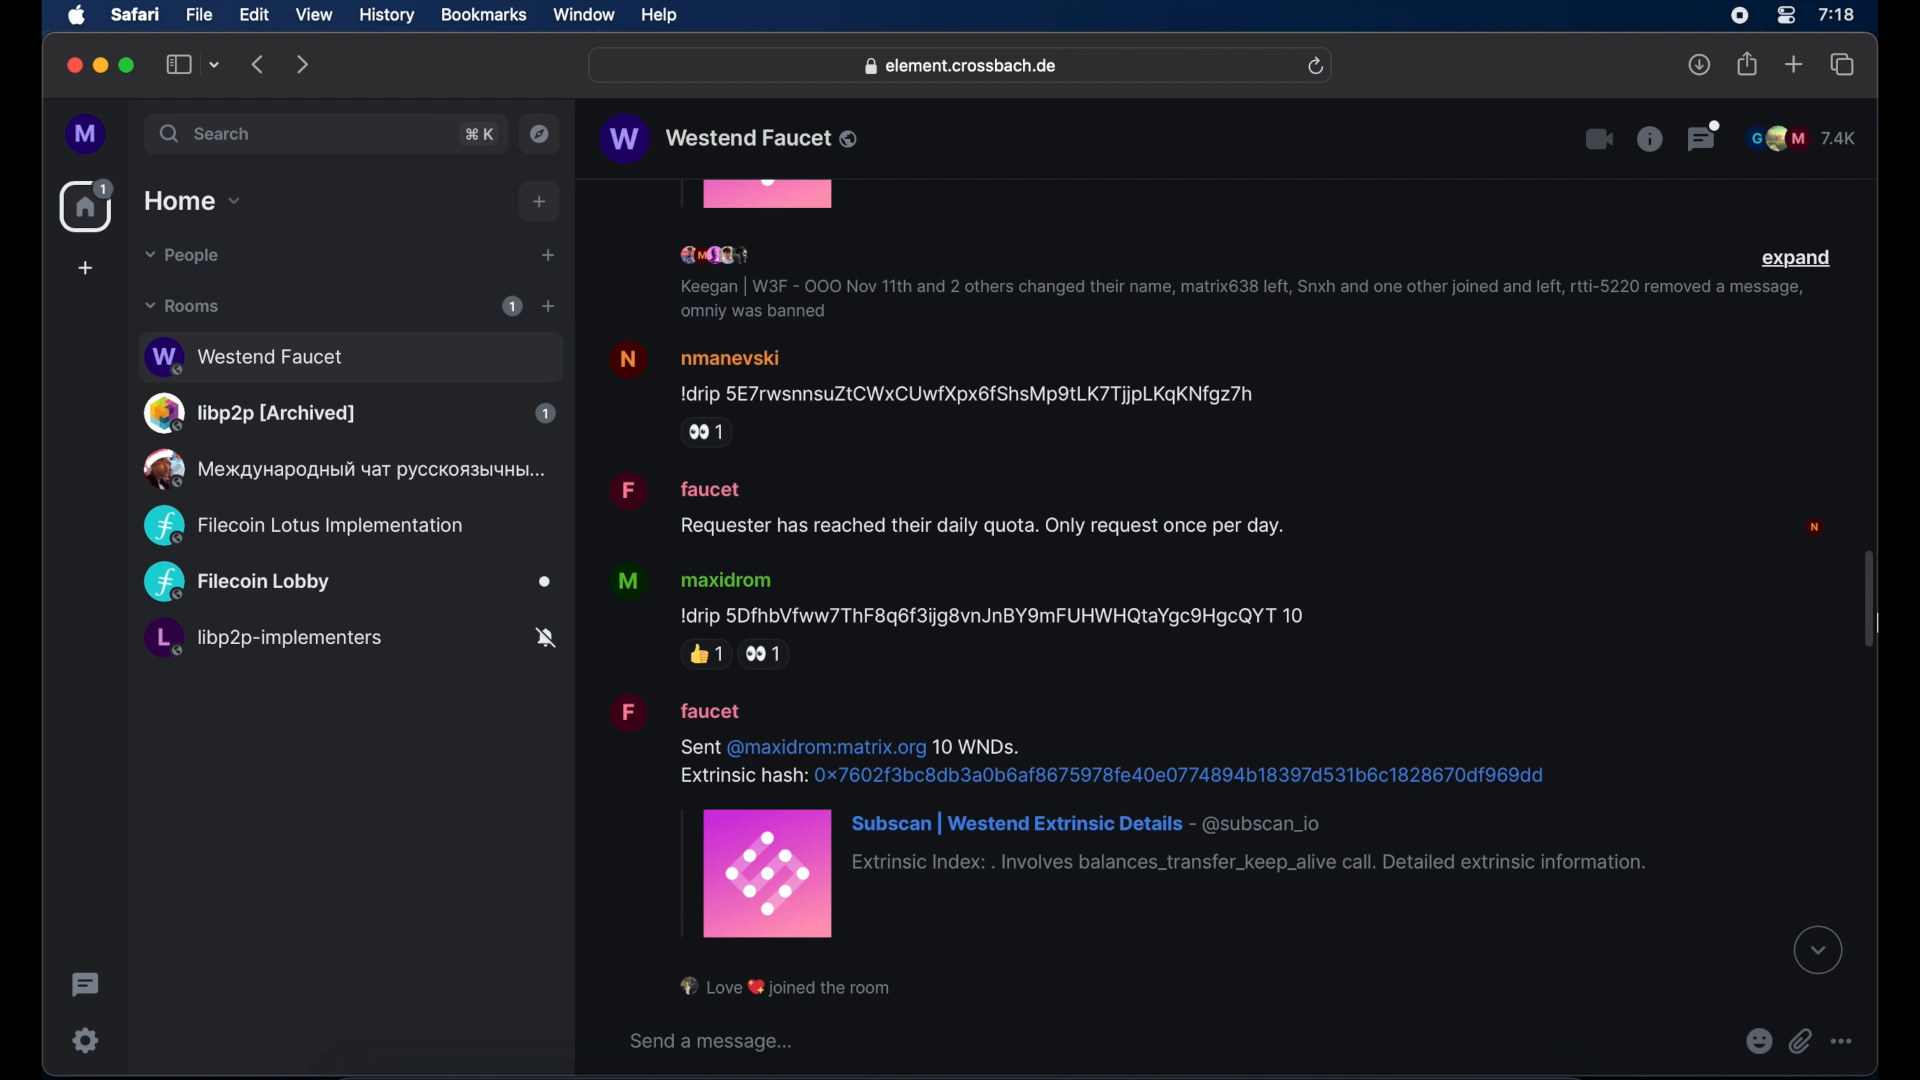 This screenshot has height=1080, width=1920. What do you see at coordinates (1128, 815) in the screenshot?
I see `message` at bounding box center [1128, 815].